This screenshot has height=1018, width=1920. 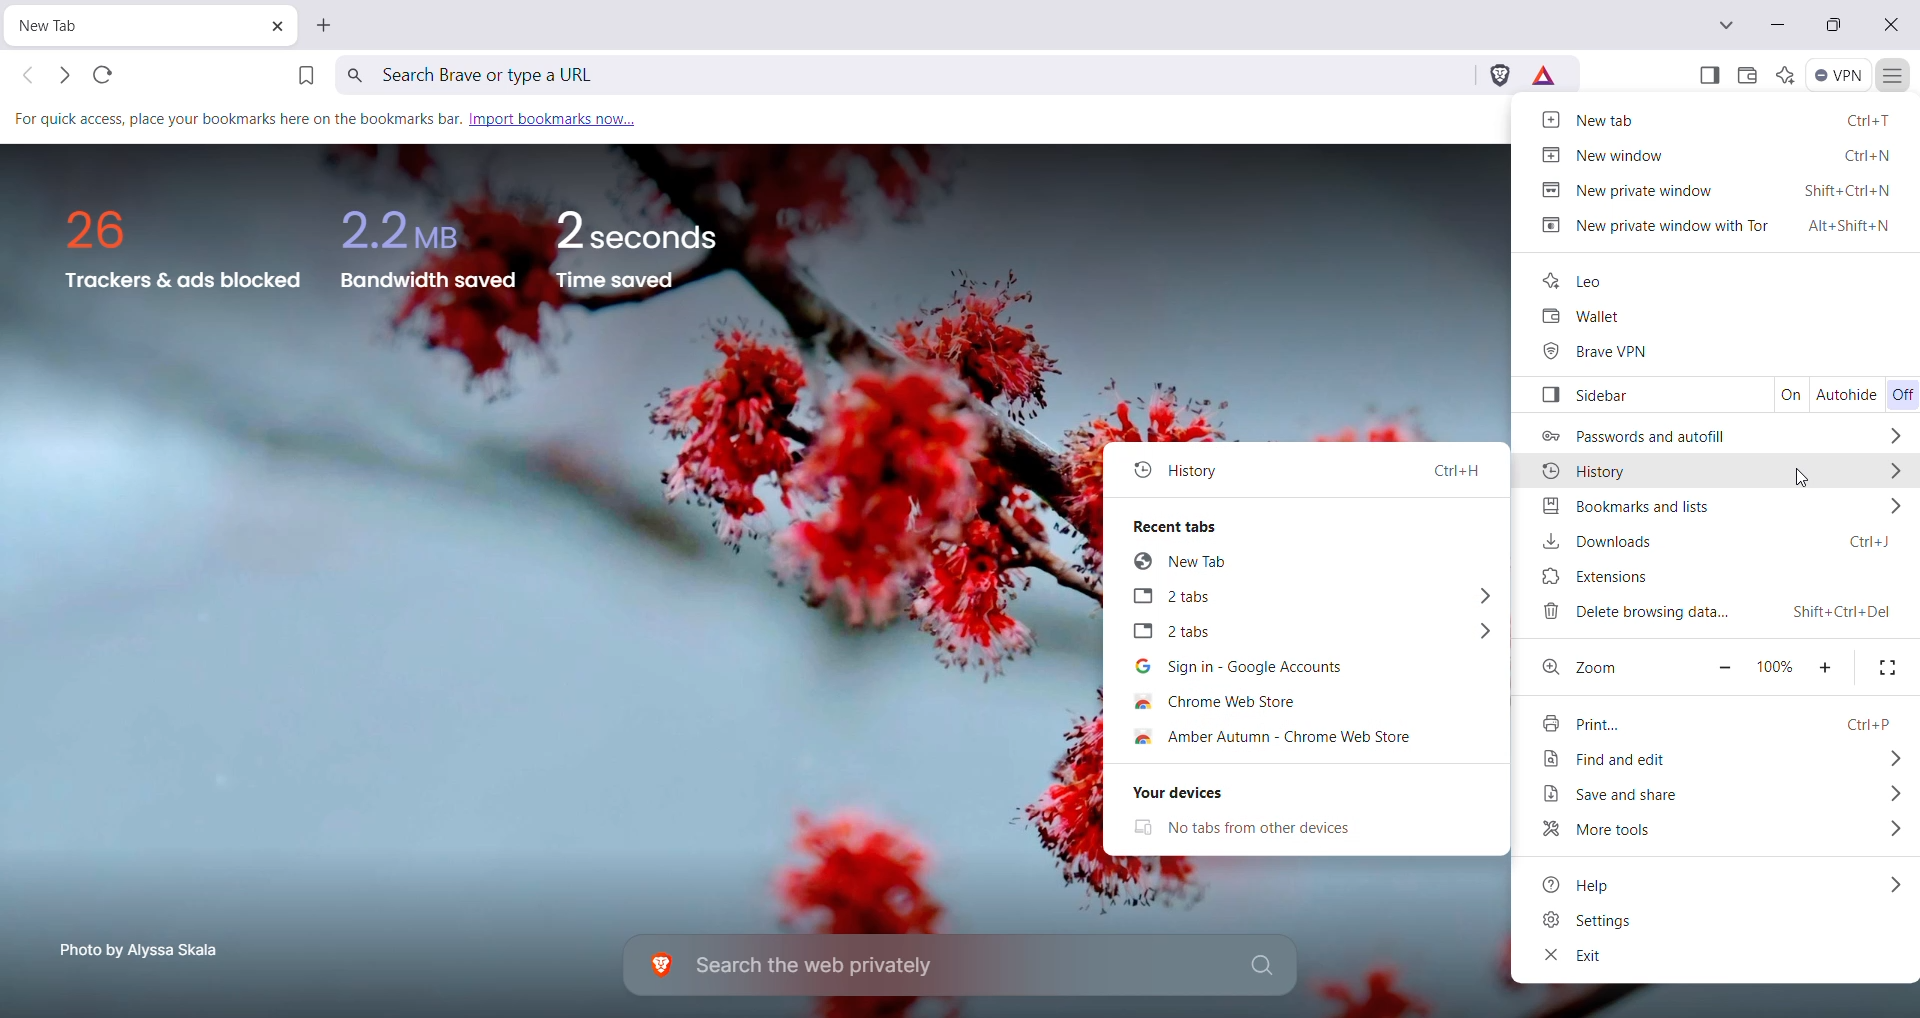 I want to click on History, so click(x=1308, y=469).